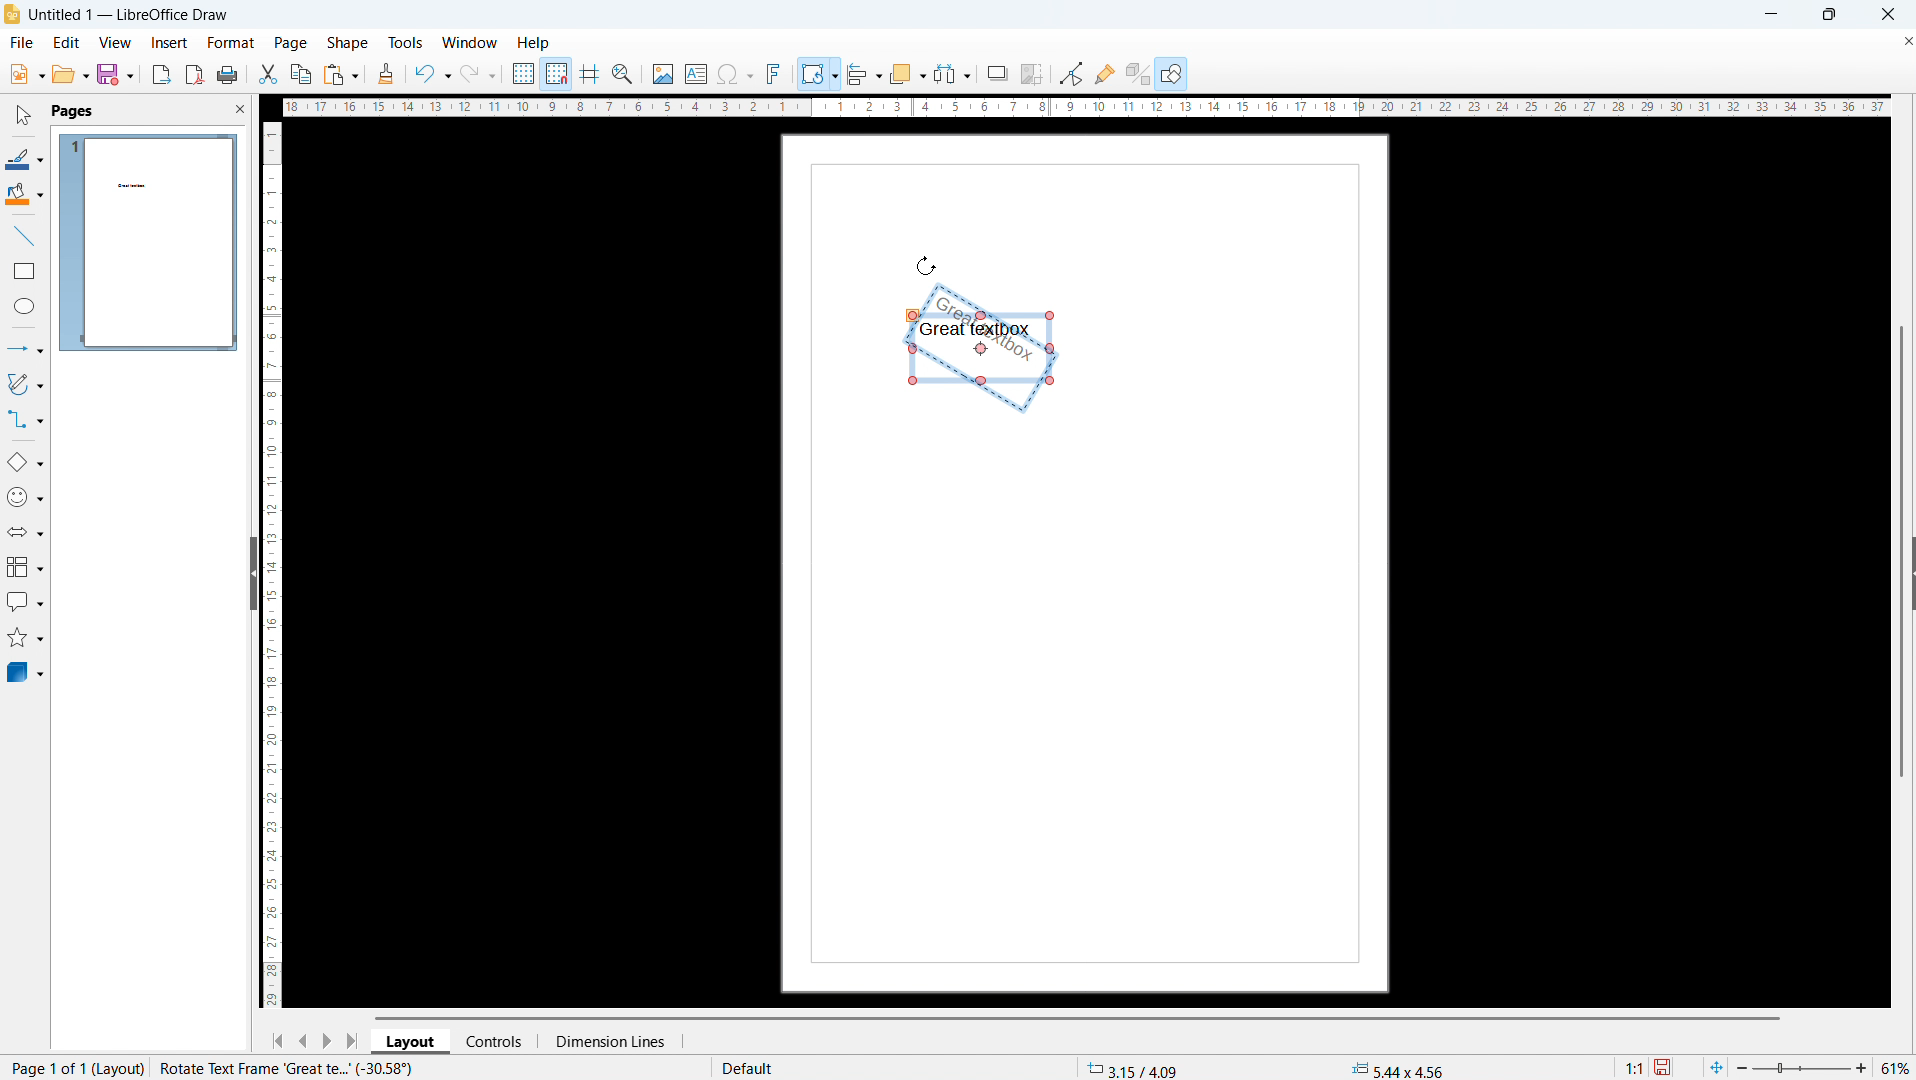 This screenshot has height=1080, width=1916. Describe the element at coordinates (1085, 109) in the screenshot. I see `horizontal ruler` at that location.